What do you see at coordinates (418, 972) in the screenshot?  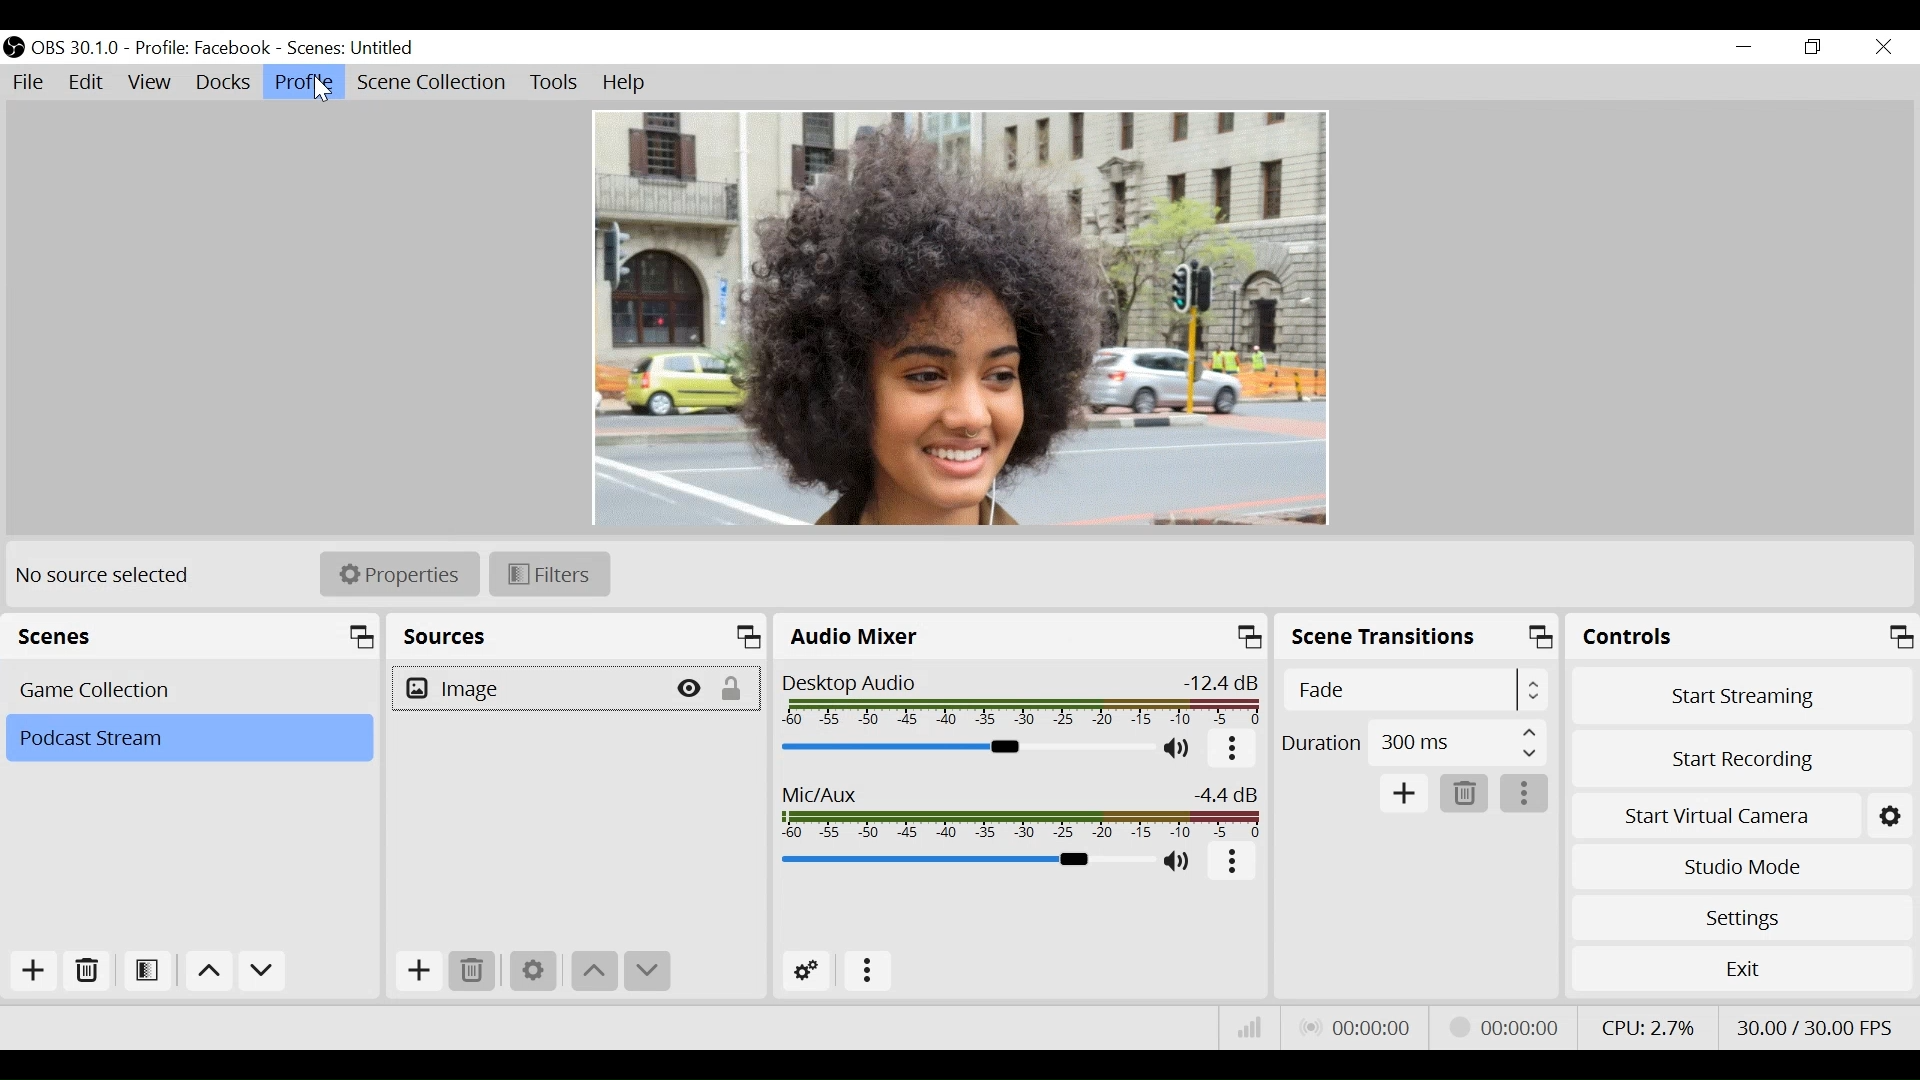 I see `Add` at bounding box center [418, 972].